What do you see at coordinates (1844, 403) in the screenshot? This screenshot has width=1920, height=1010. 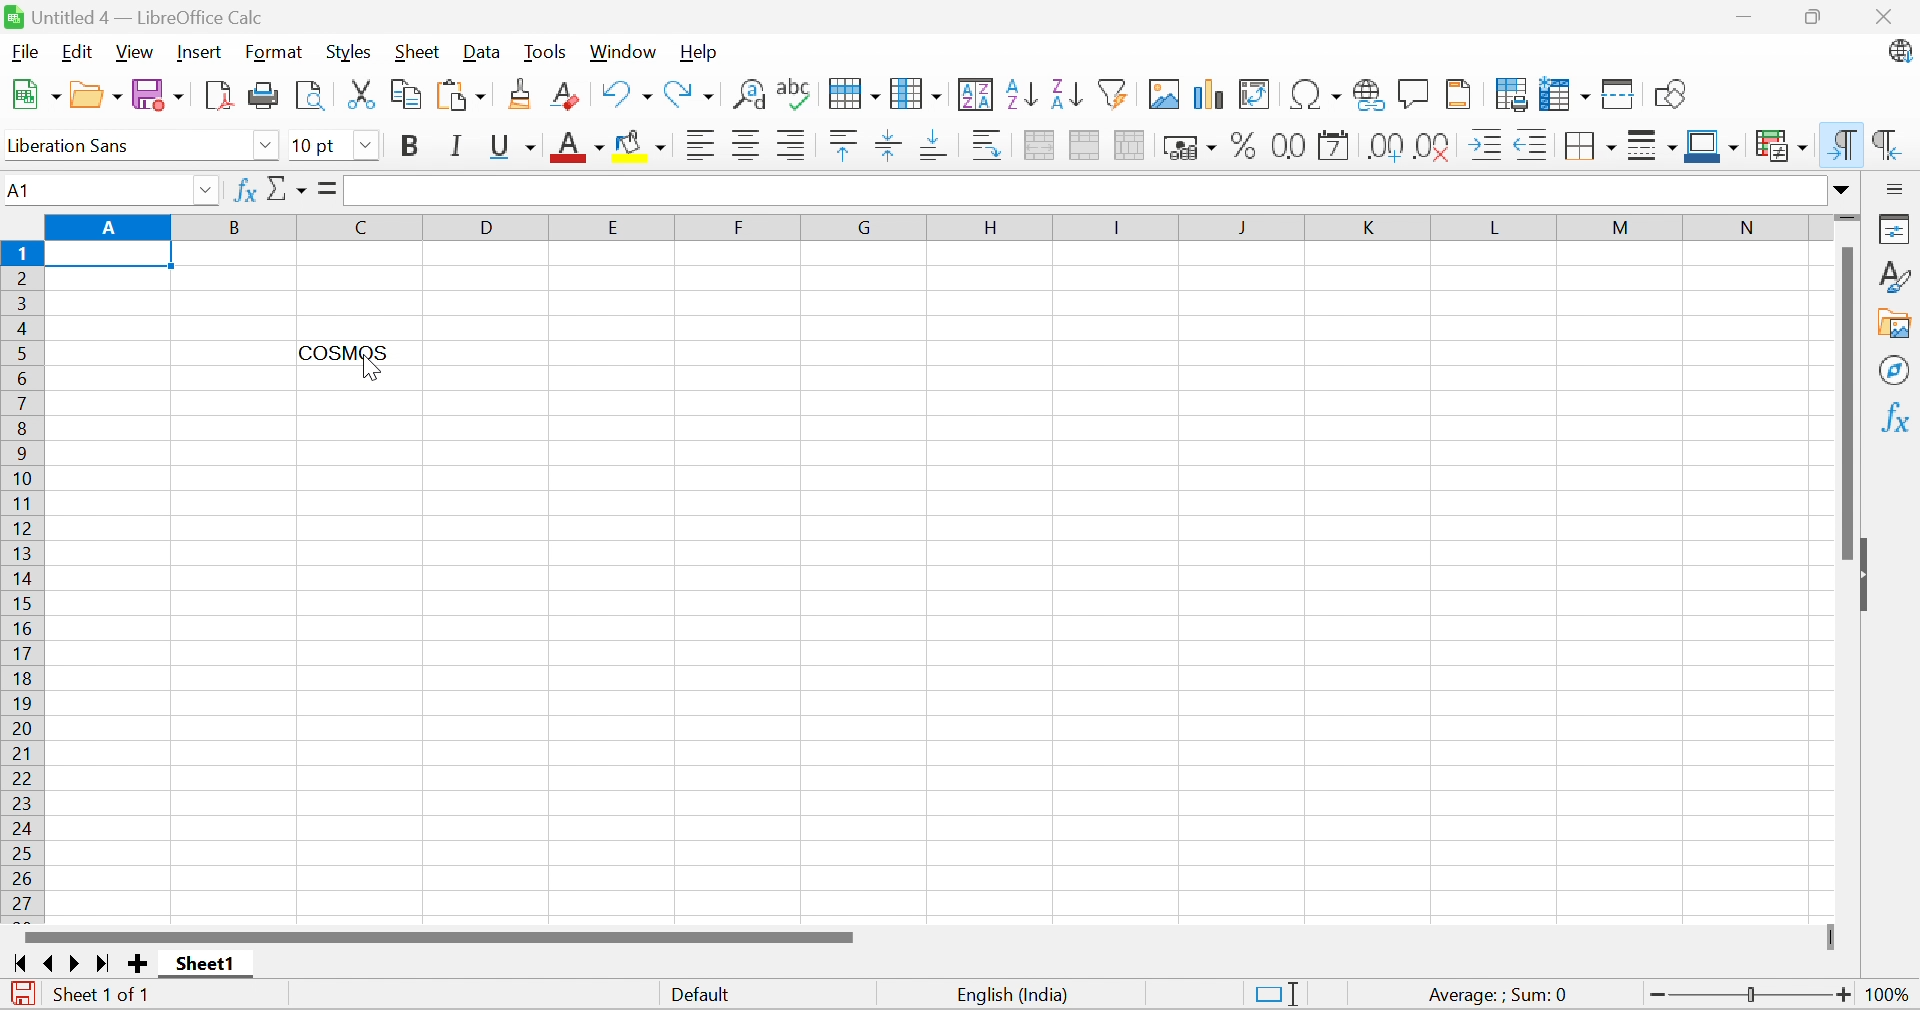 I see `Scroll Bar` at bounding box center [1844, 403].